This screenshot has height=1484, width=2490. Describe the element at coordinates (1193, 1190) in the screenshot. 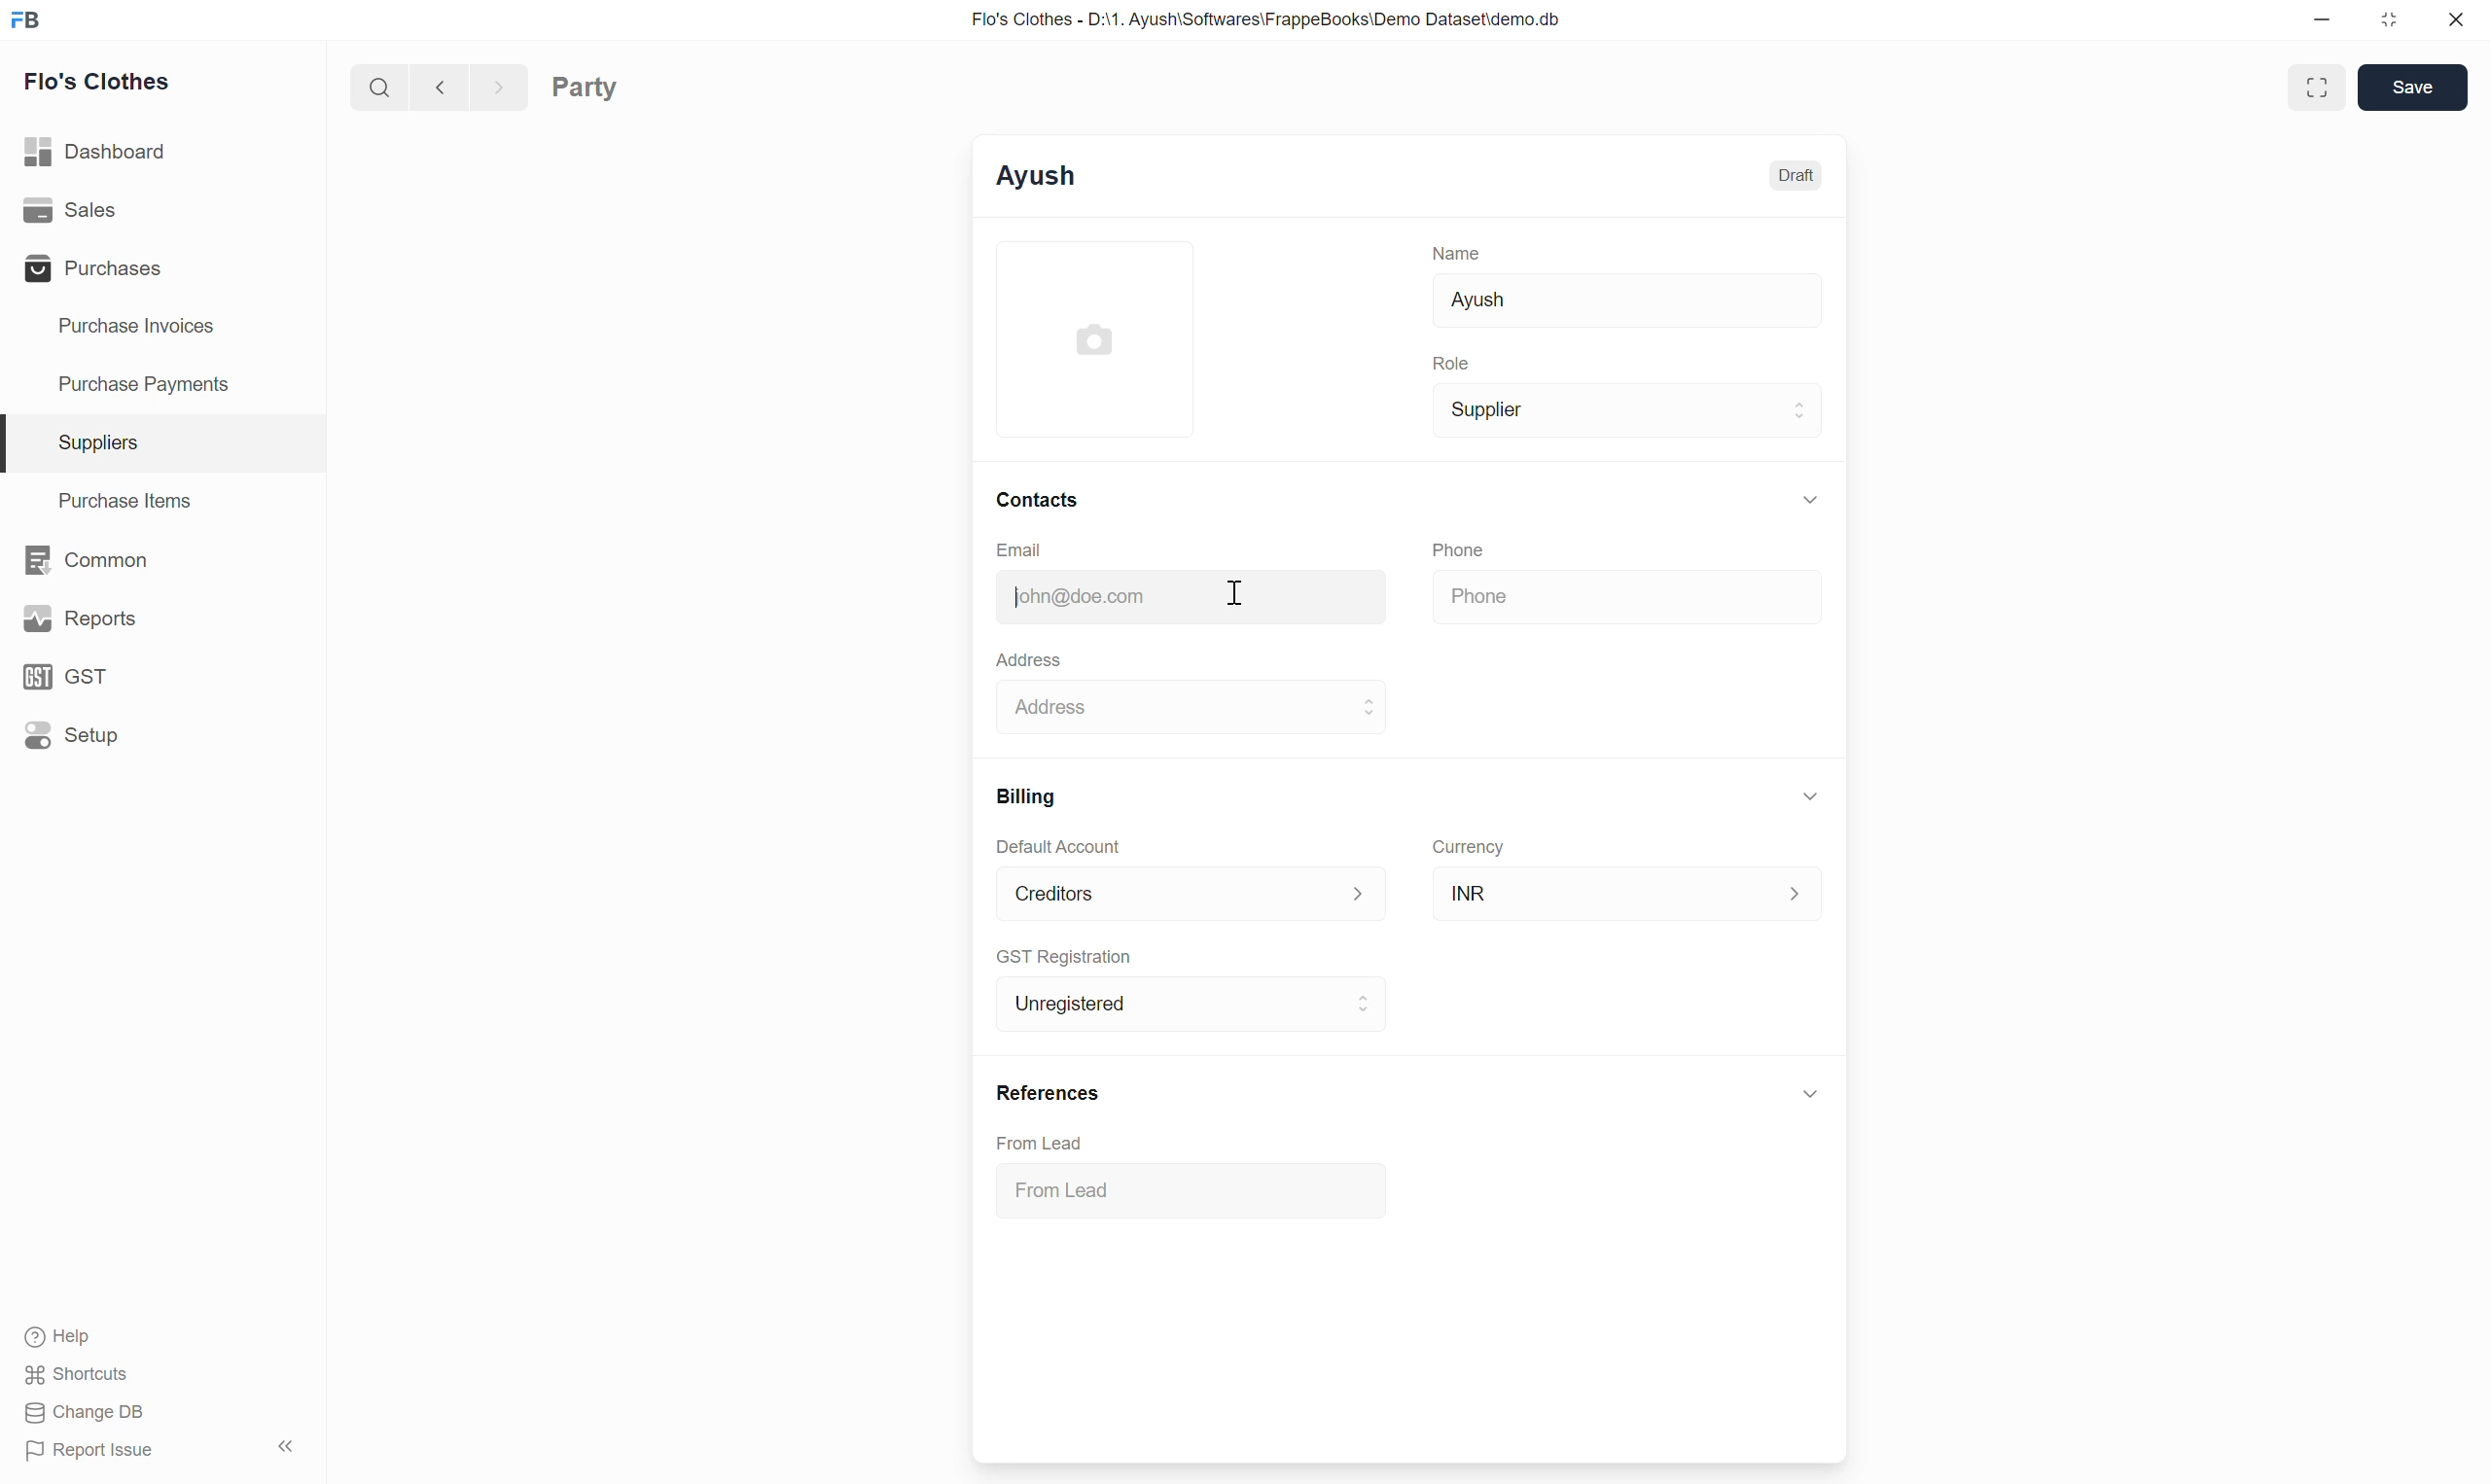

I see `From Lead` at that location.